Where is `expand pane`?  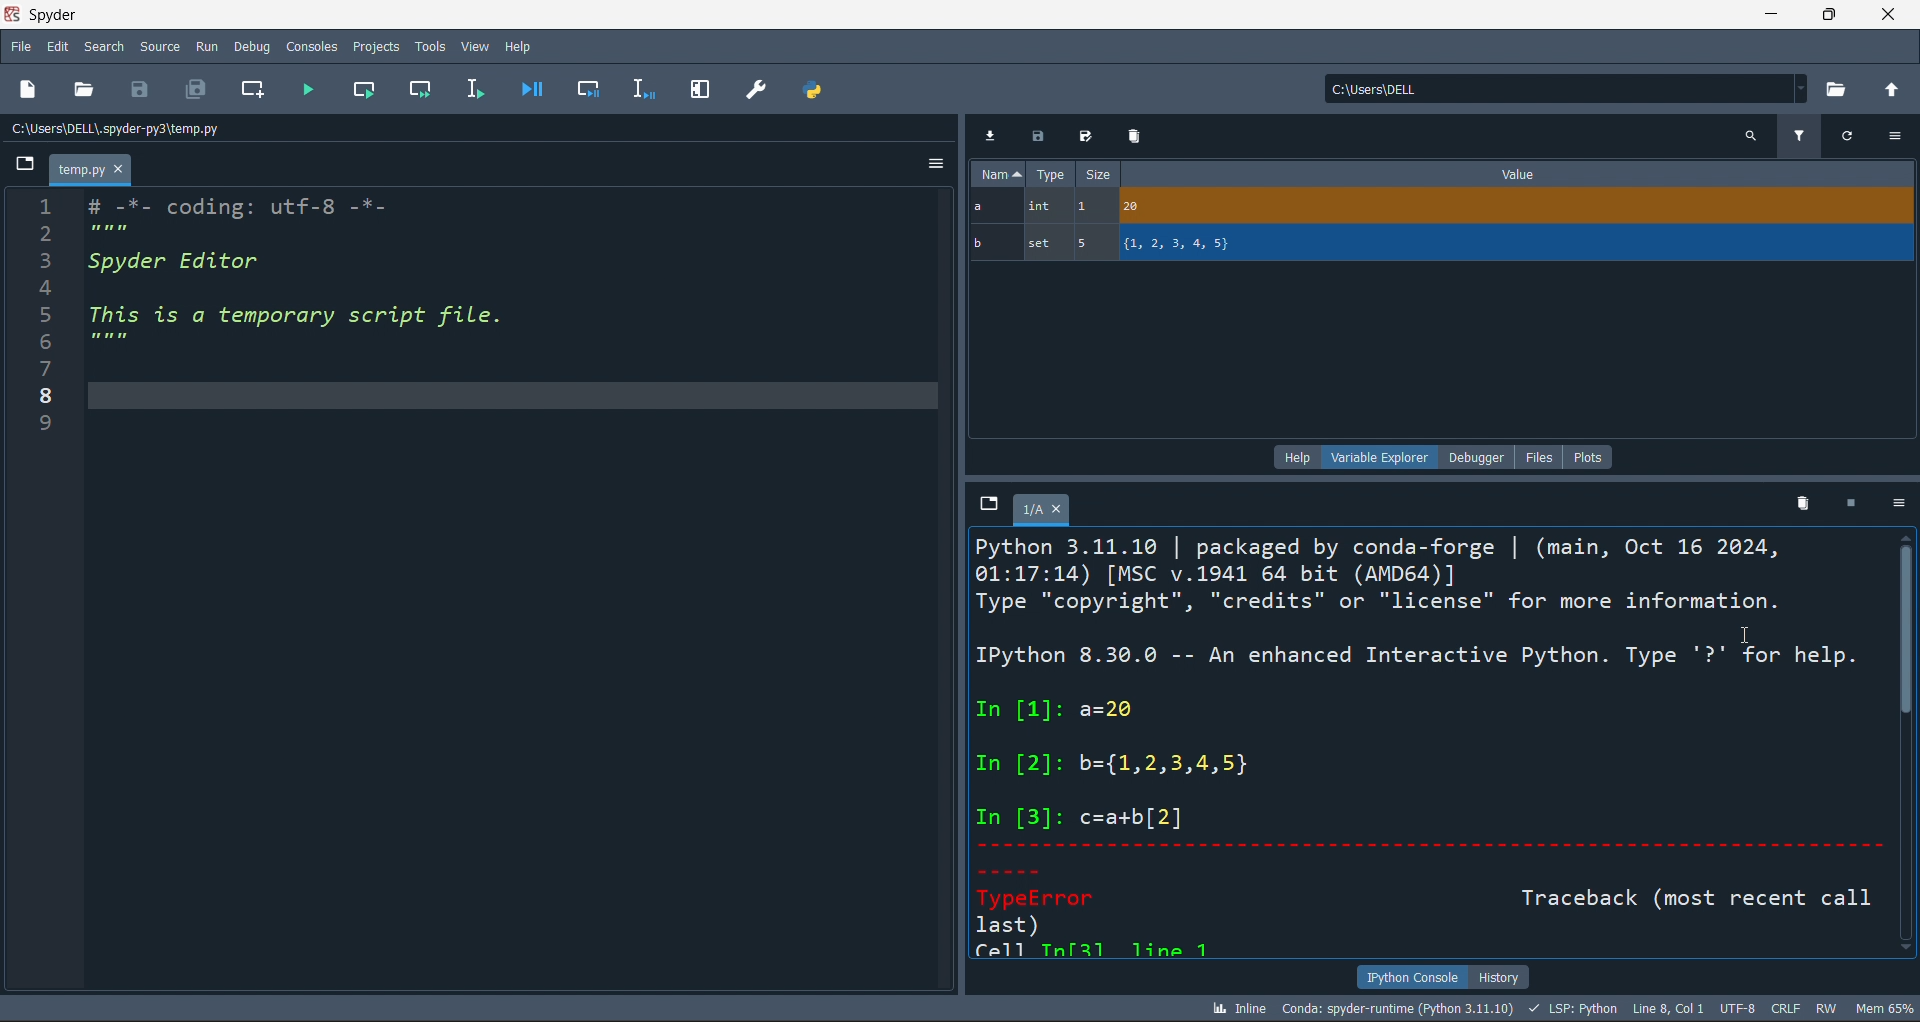 expand pane is located at coordinates (700, 90).